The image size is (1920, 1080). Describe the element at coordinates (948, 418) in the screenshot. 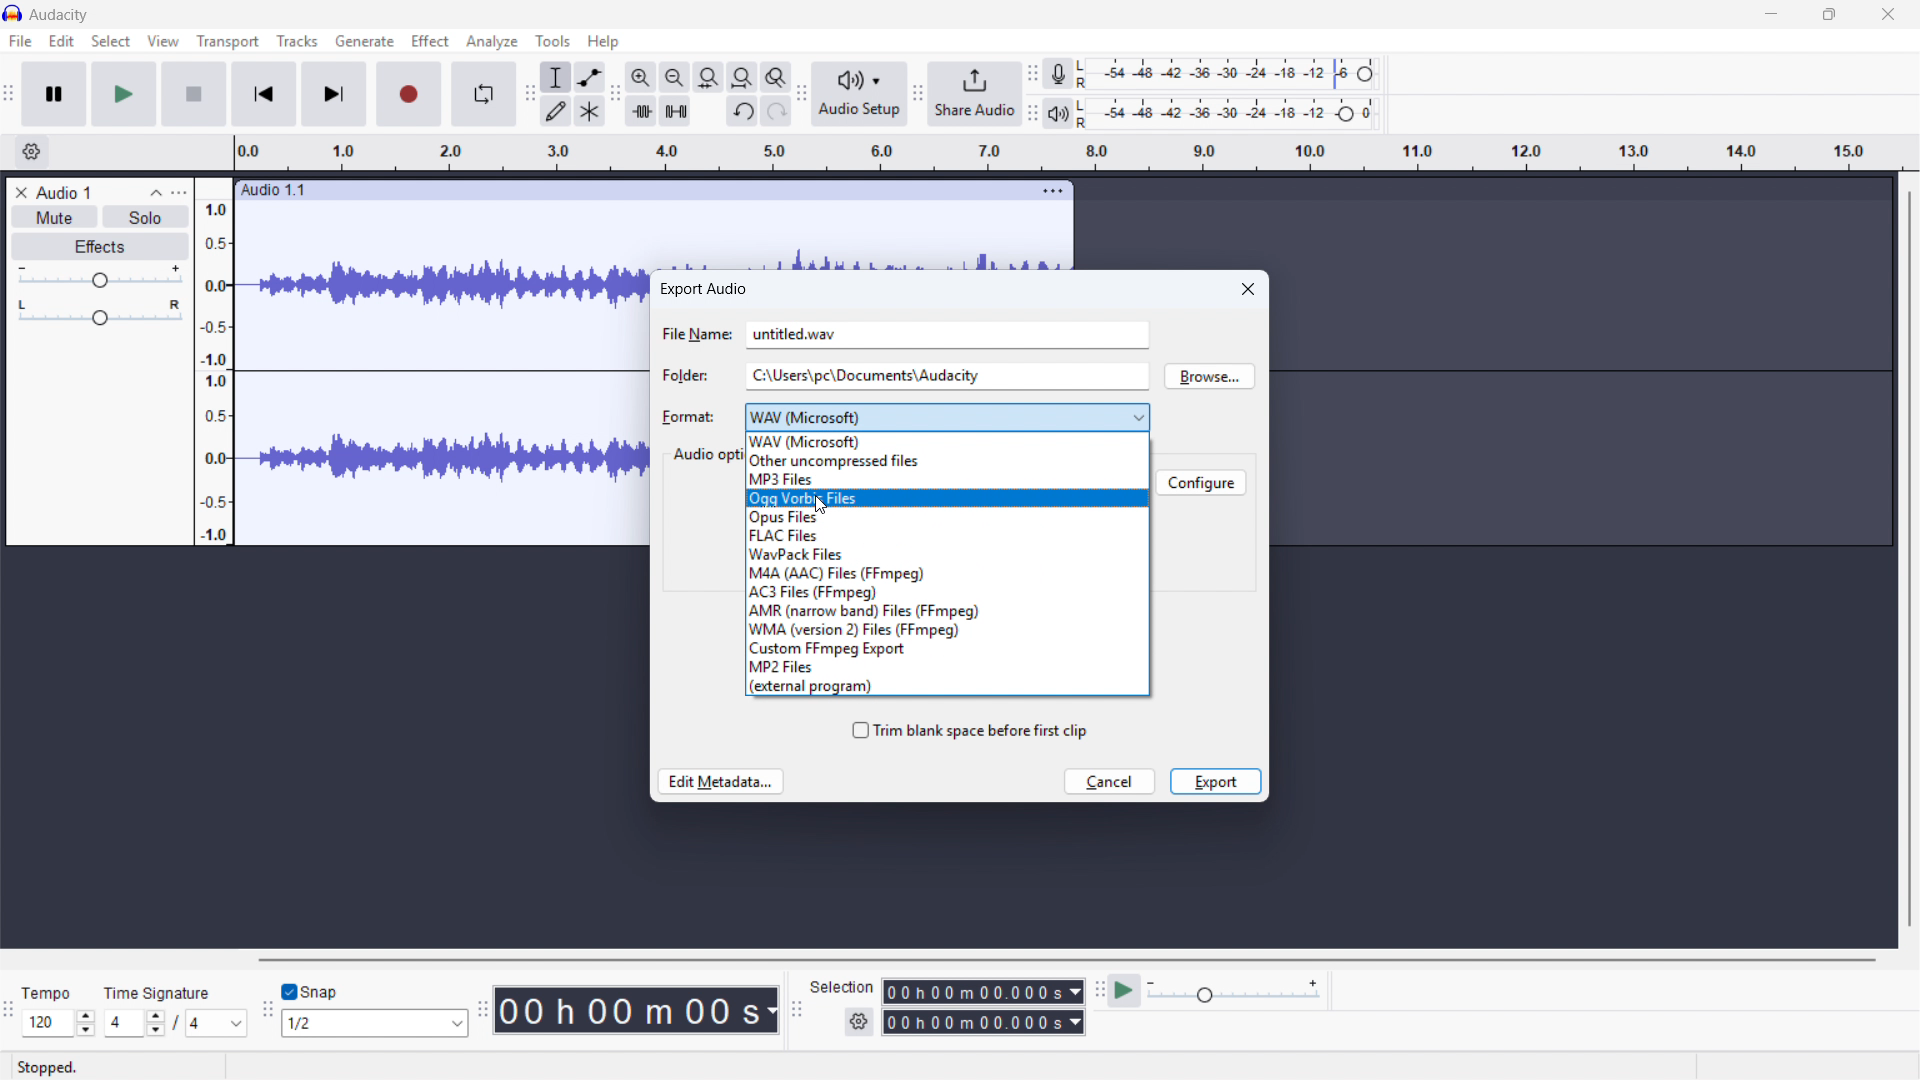

I see `Export format ` at that location.